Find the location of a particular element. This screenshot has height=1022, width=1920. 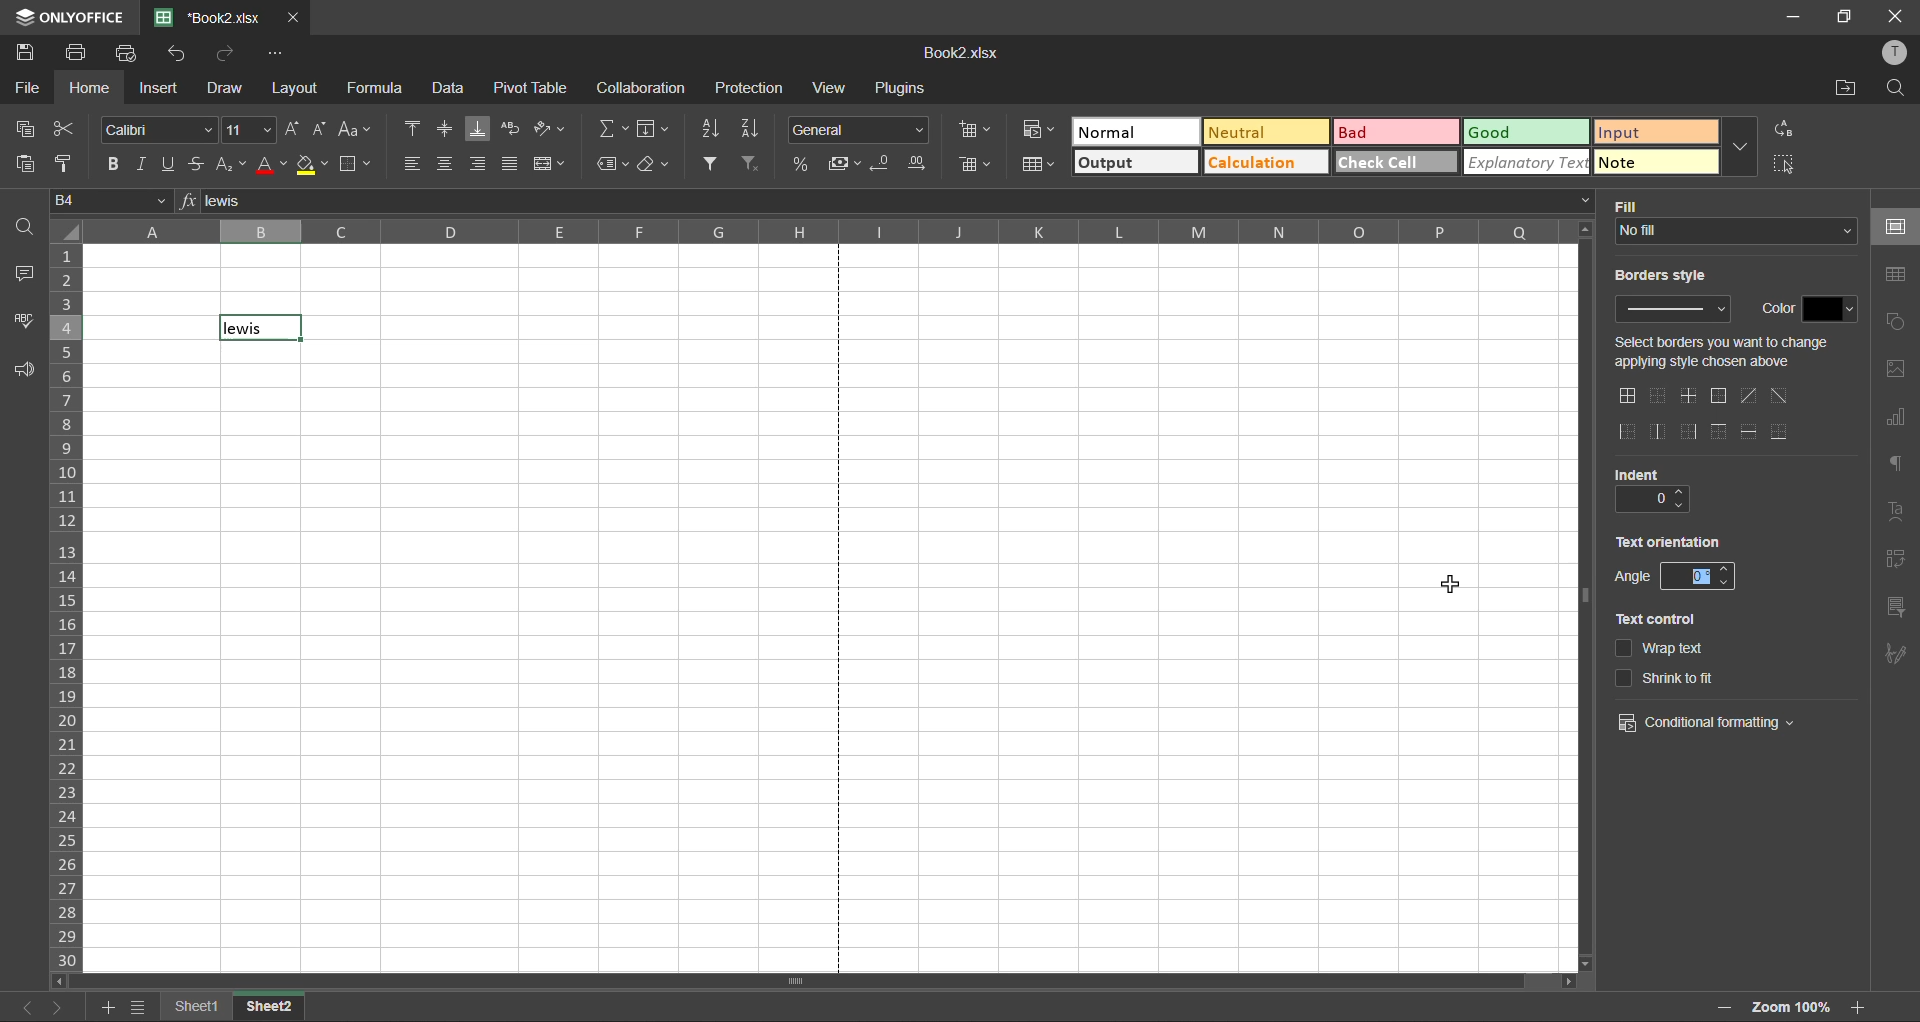

outside borders only is located at coordinates (1716, 396).